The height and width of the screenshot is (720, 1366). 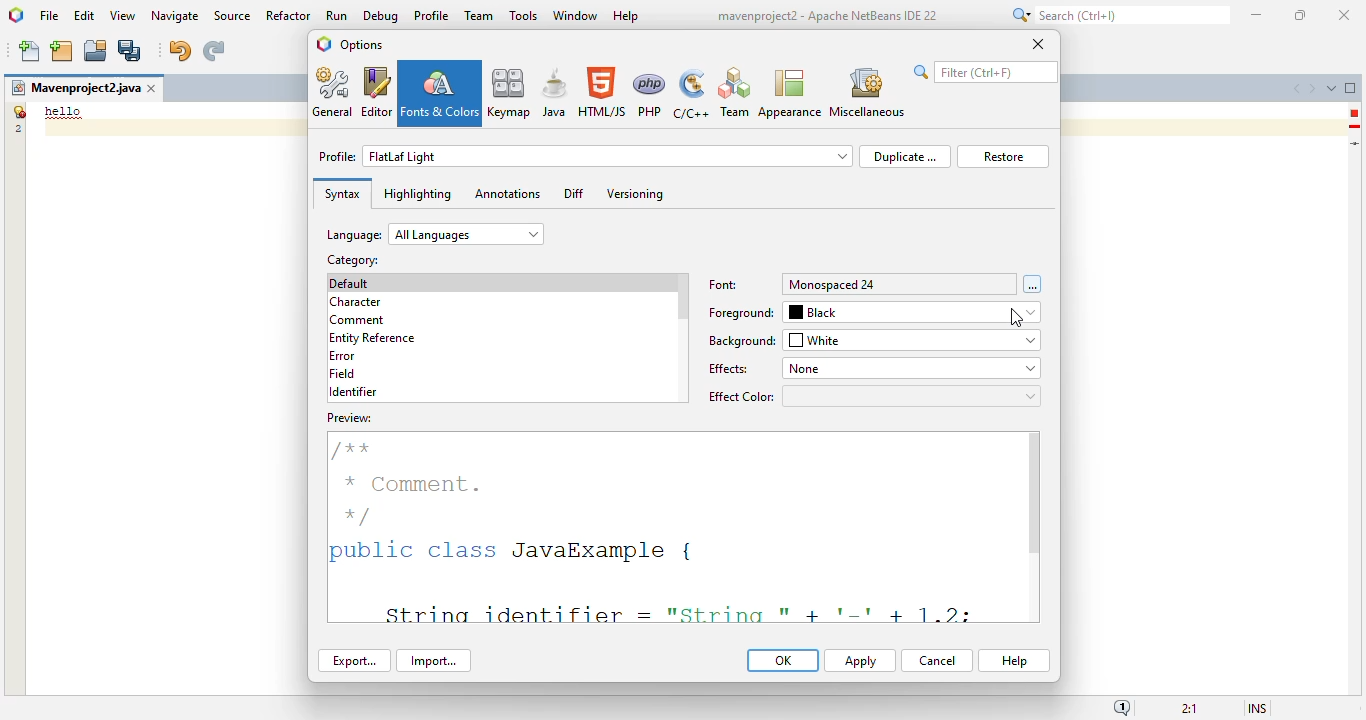 I want to click on C/C++, so click(x=690, y=94).